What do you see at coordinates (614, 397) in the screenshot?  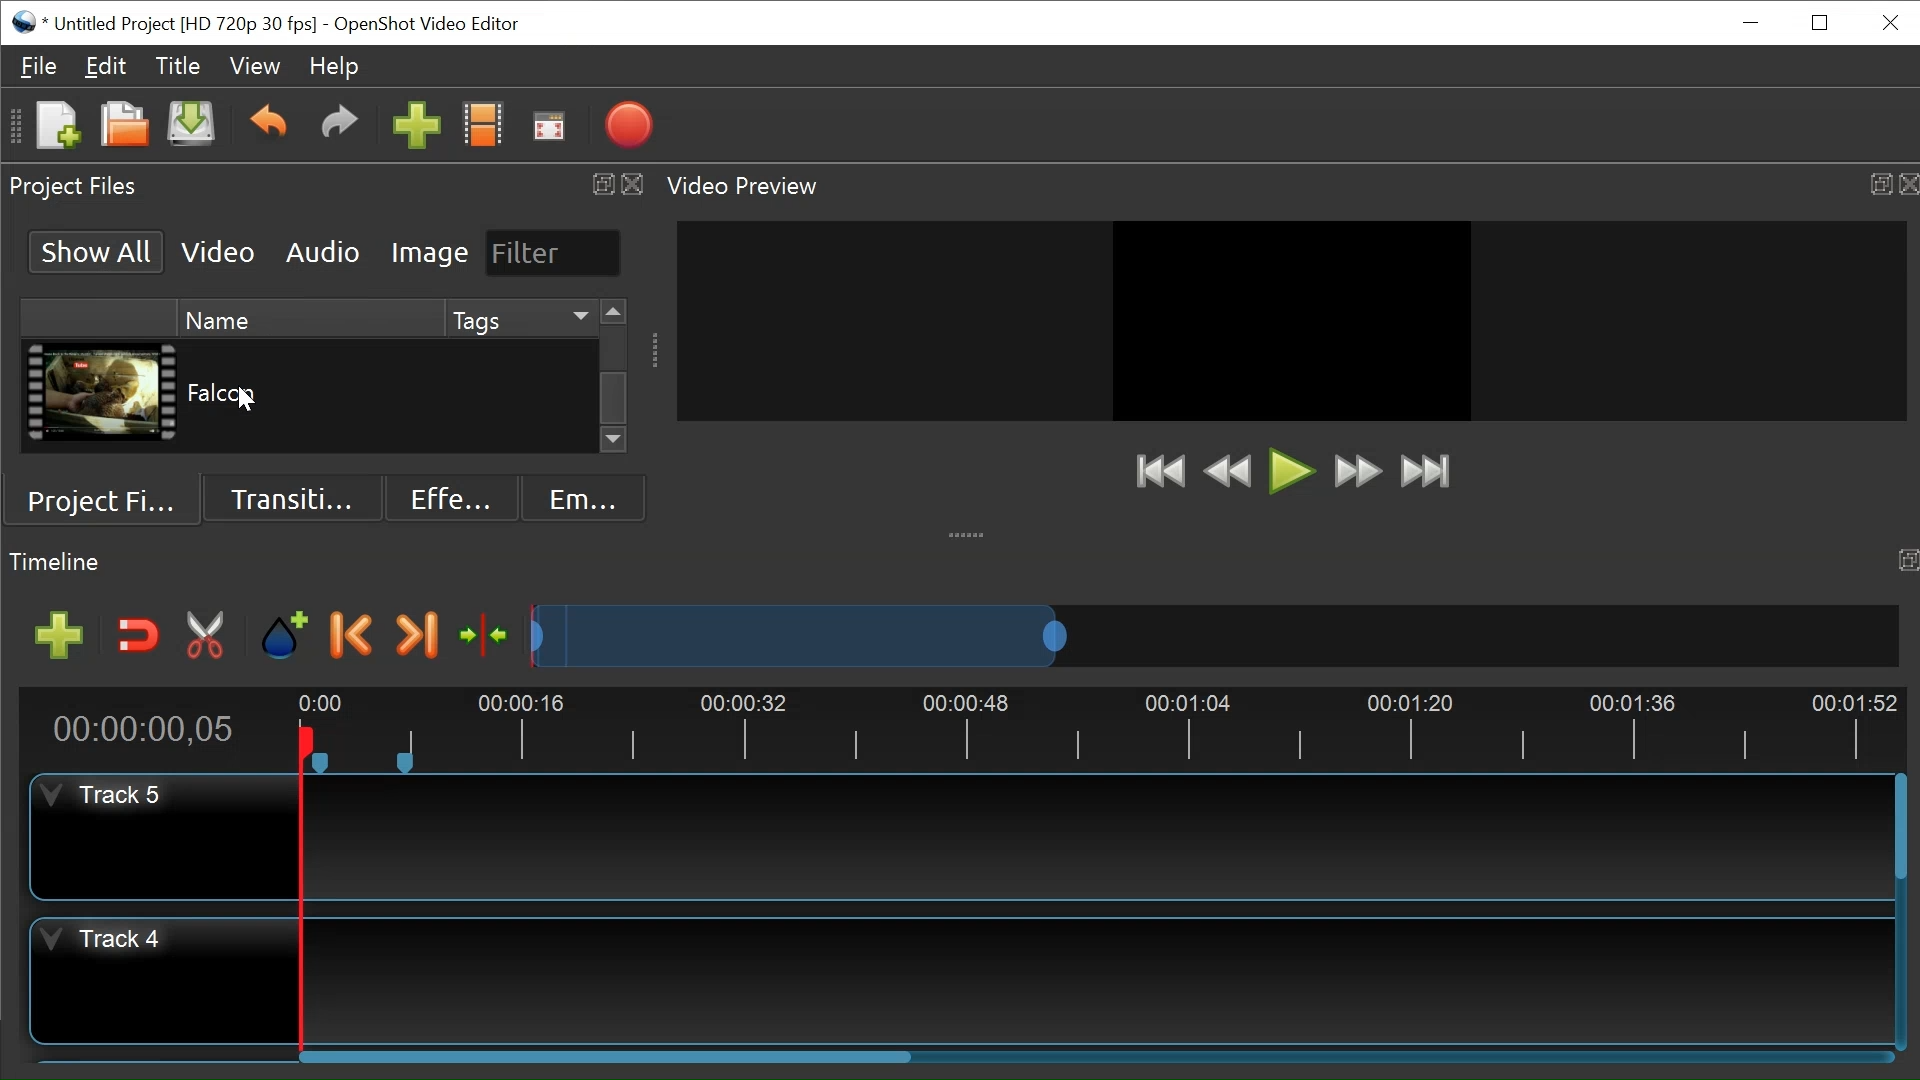 I see `Vertical Scroll bar` at bounding box center [614, 397].